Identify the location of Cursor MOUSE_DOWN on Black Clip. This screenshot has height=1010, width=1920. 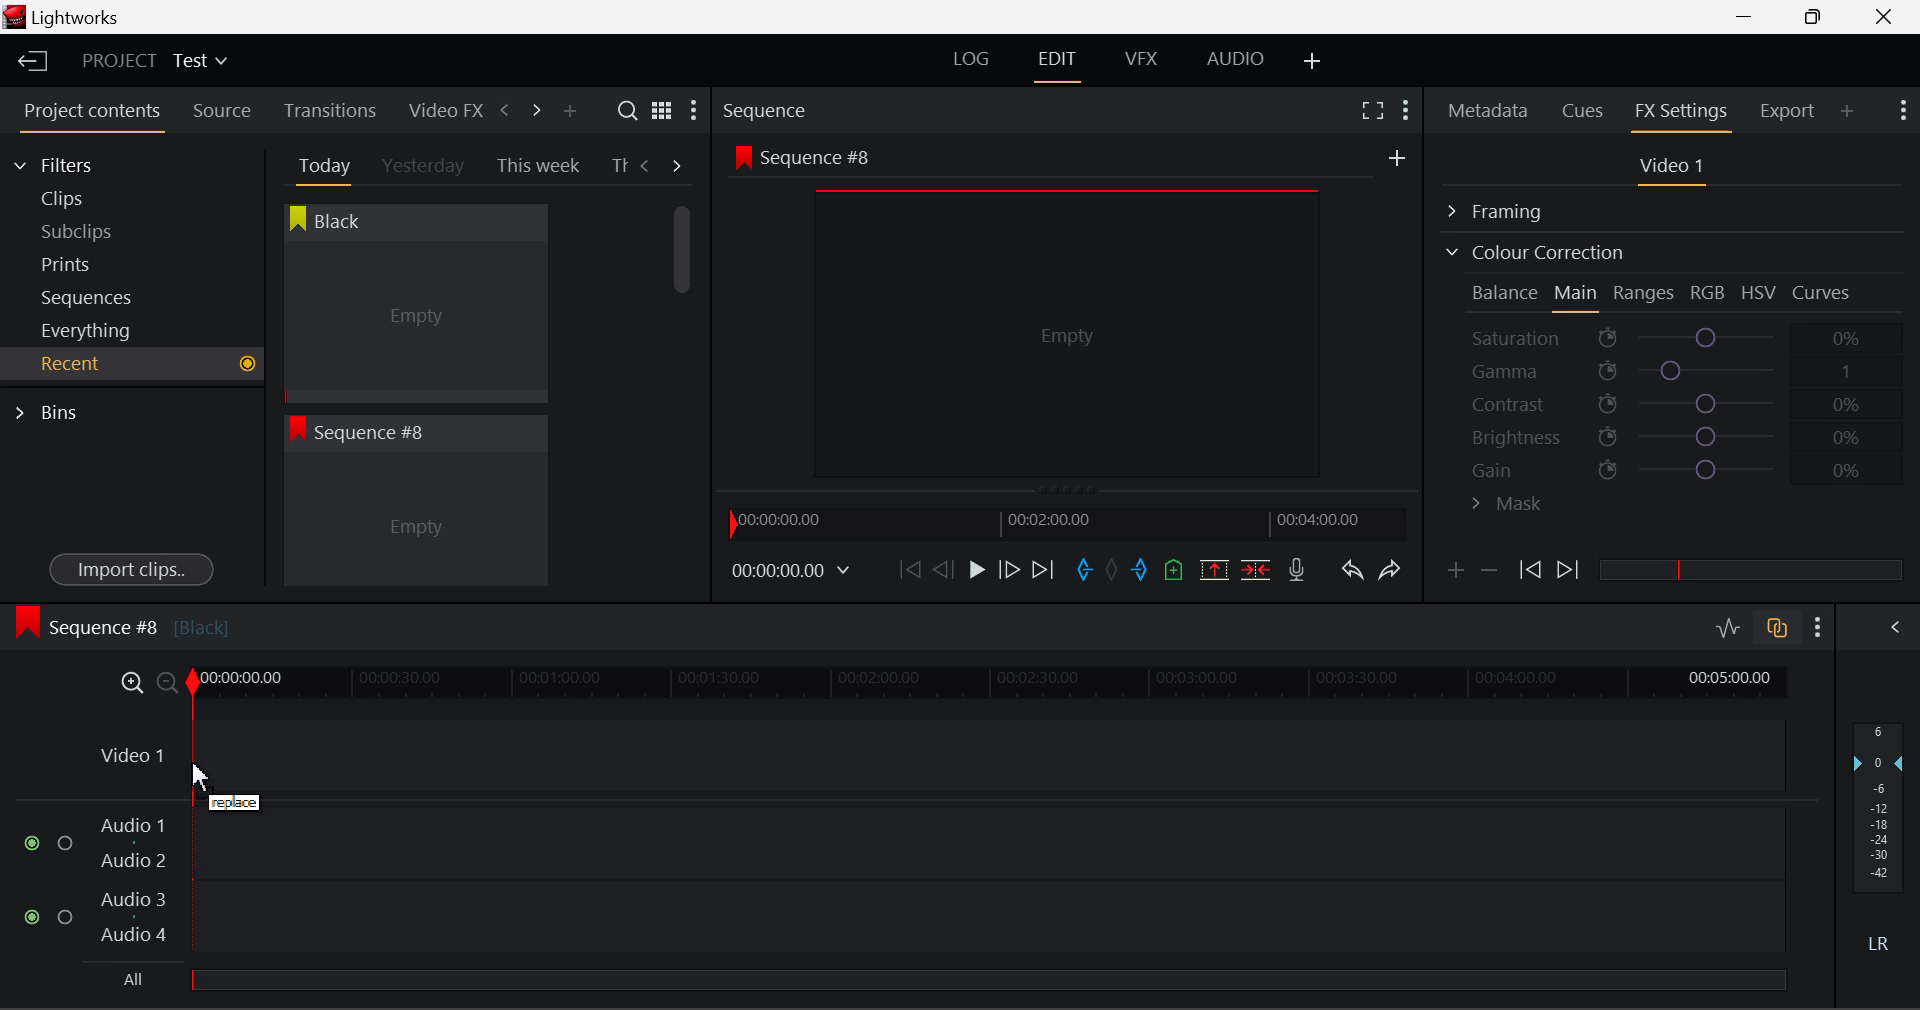
(413, 322).